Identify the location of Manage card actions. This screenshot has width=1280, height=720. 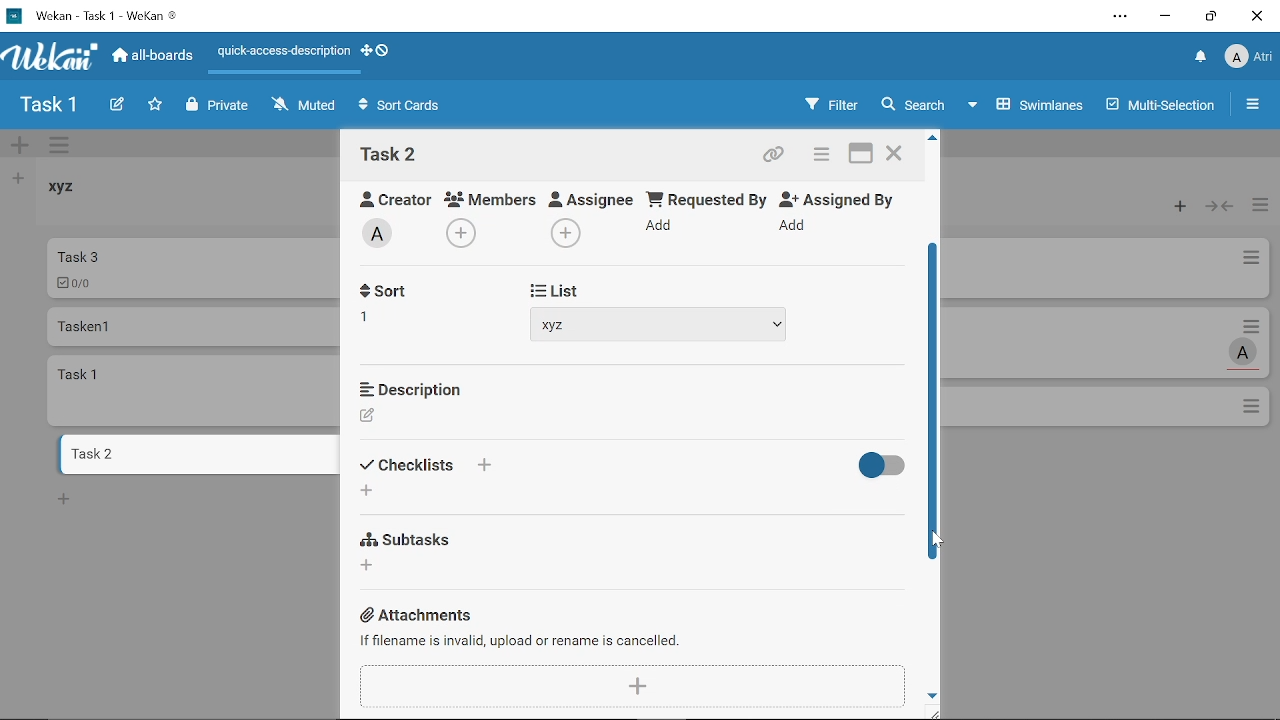
(1260, 207).